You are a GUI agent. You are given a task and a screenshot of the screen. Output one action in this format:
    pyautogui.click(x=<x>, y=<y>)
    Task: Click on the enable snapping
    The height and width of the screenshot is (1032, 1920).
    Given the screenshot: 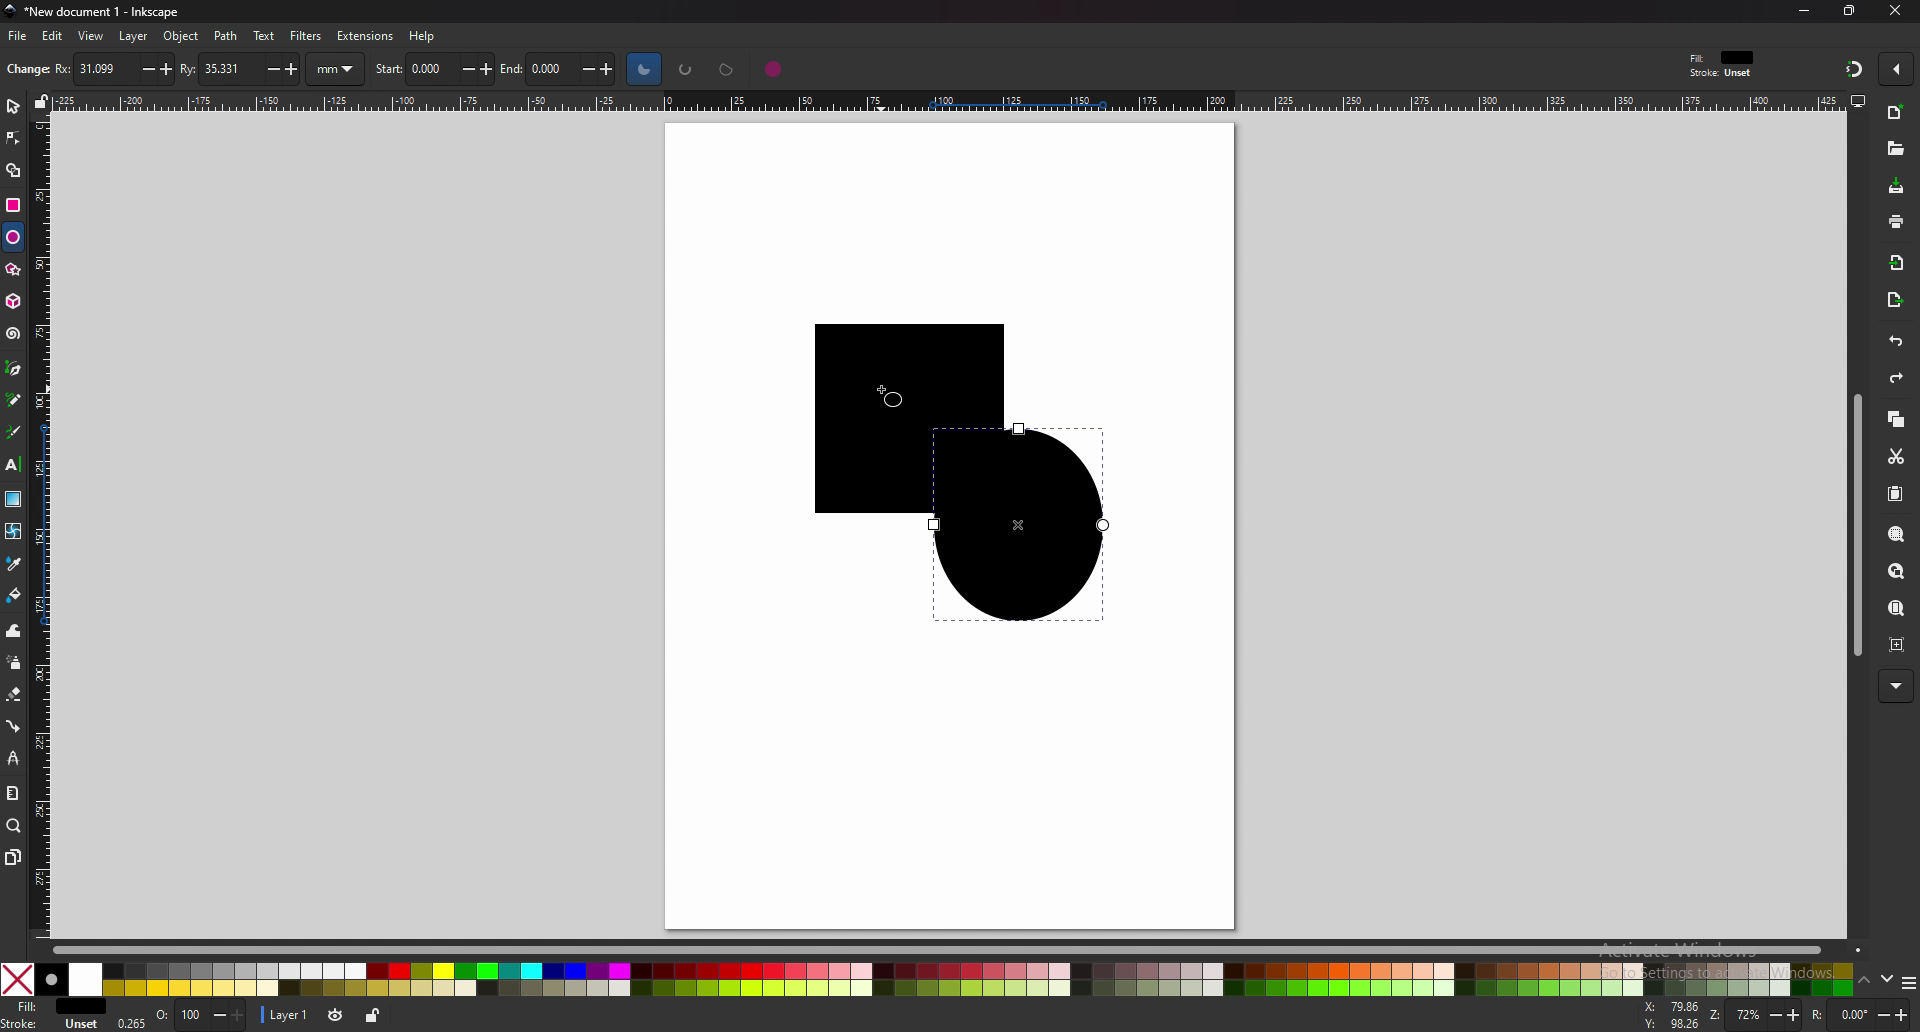 What is the action you would take?
    pyautogui.click(x=1895, y=69)
    